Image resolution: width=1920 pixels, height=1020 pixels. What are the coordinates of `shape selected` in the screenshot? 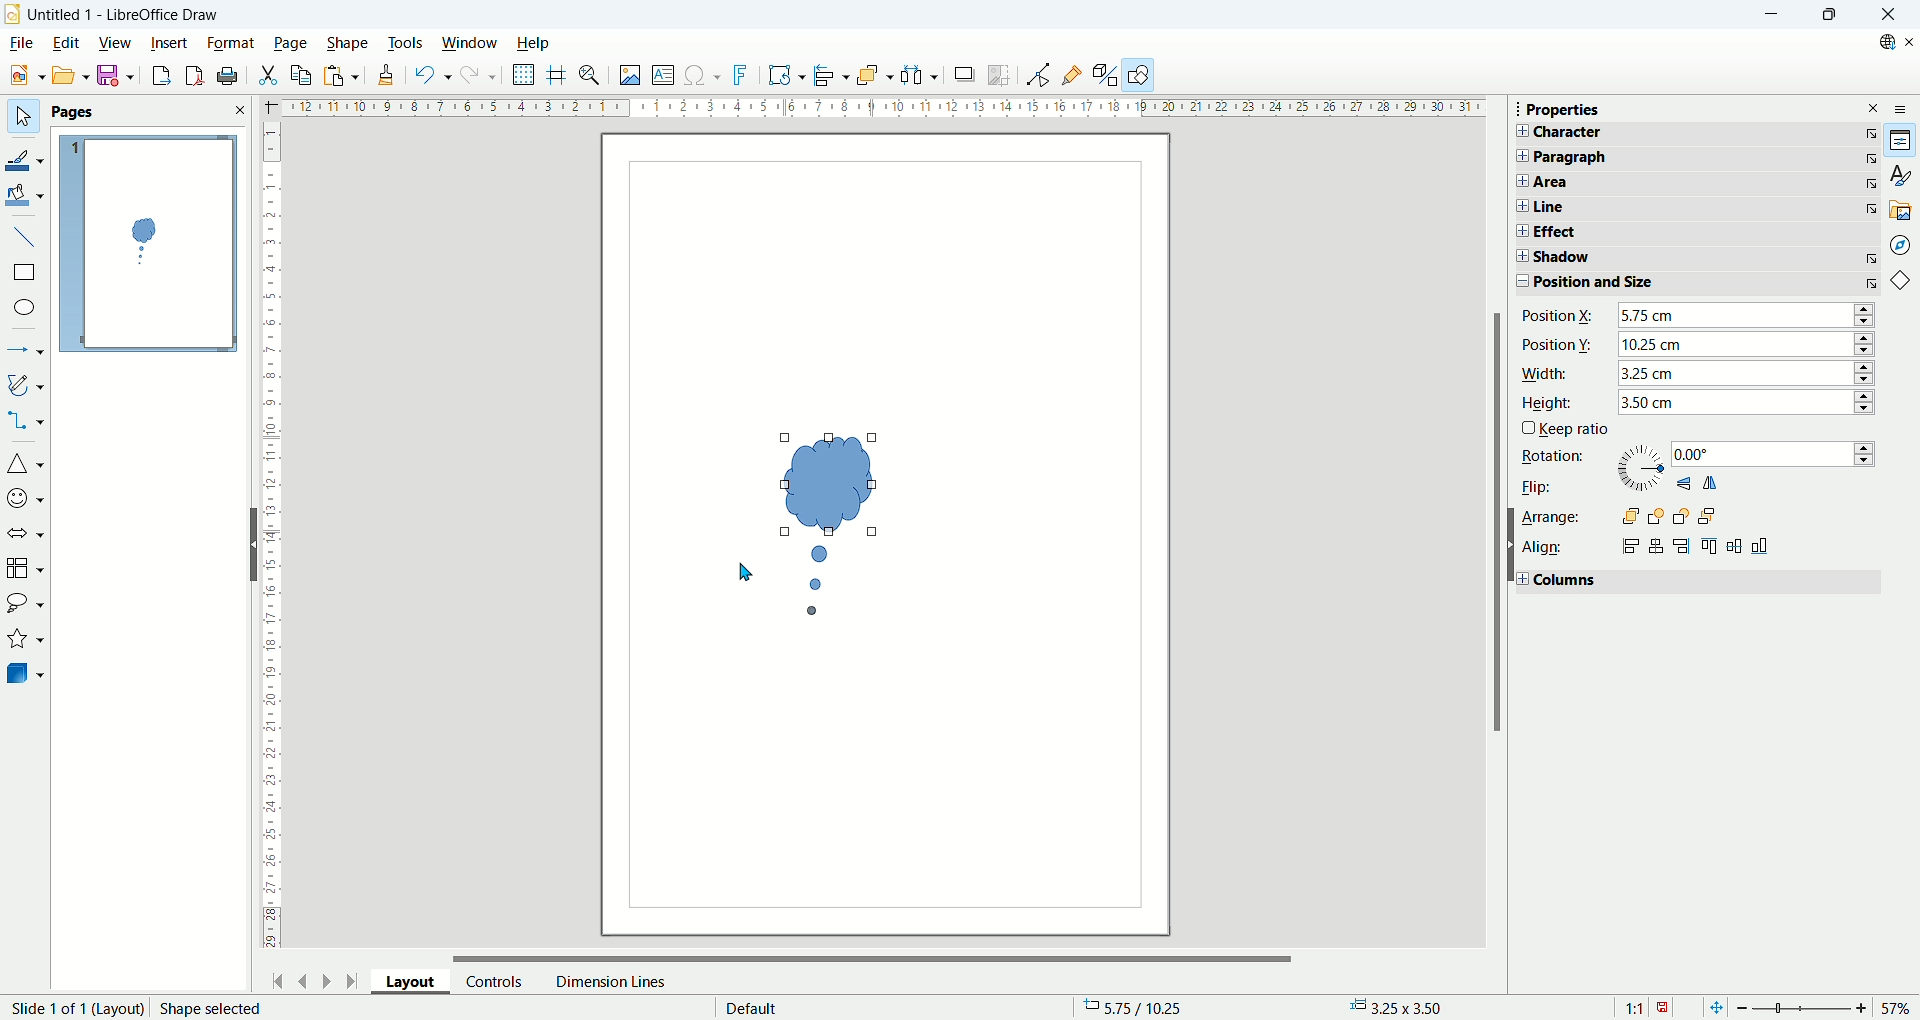 It's located at (212, 1008).